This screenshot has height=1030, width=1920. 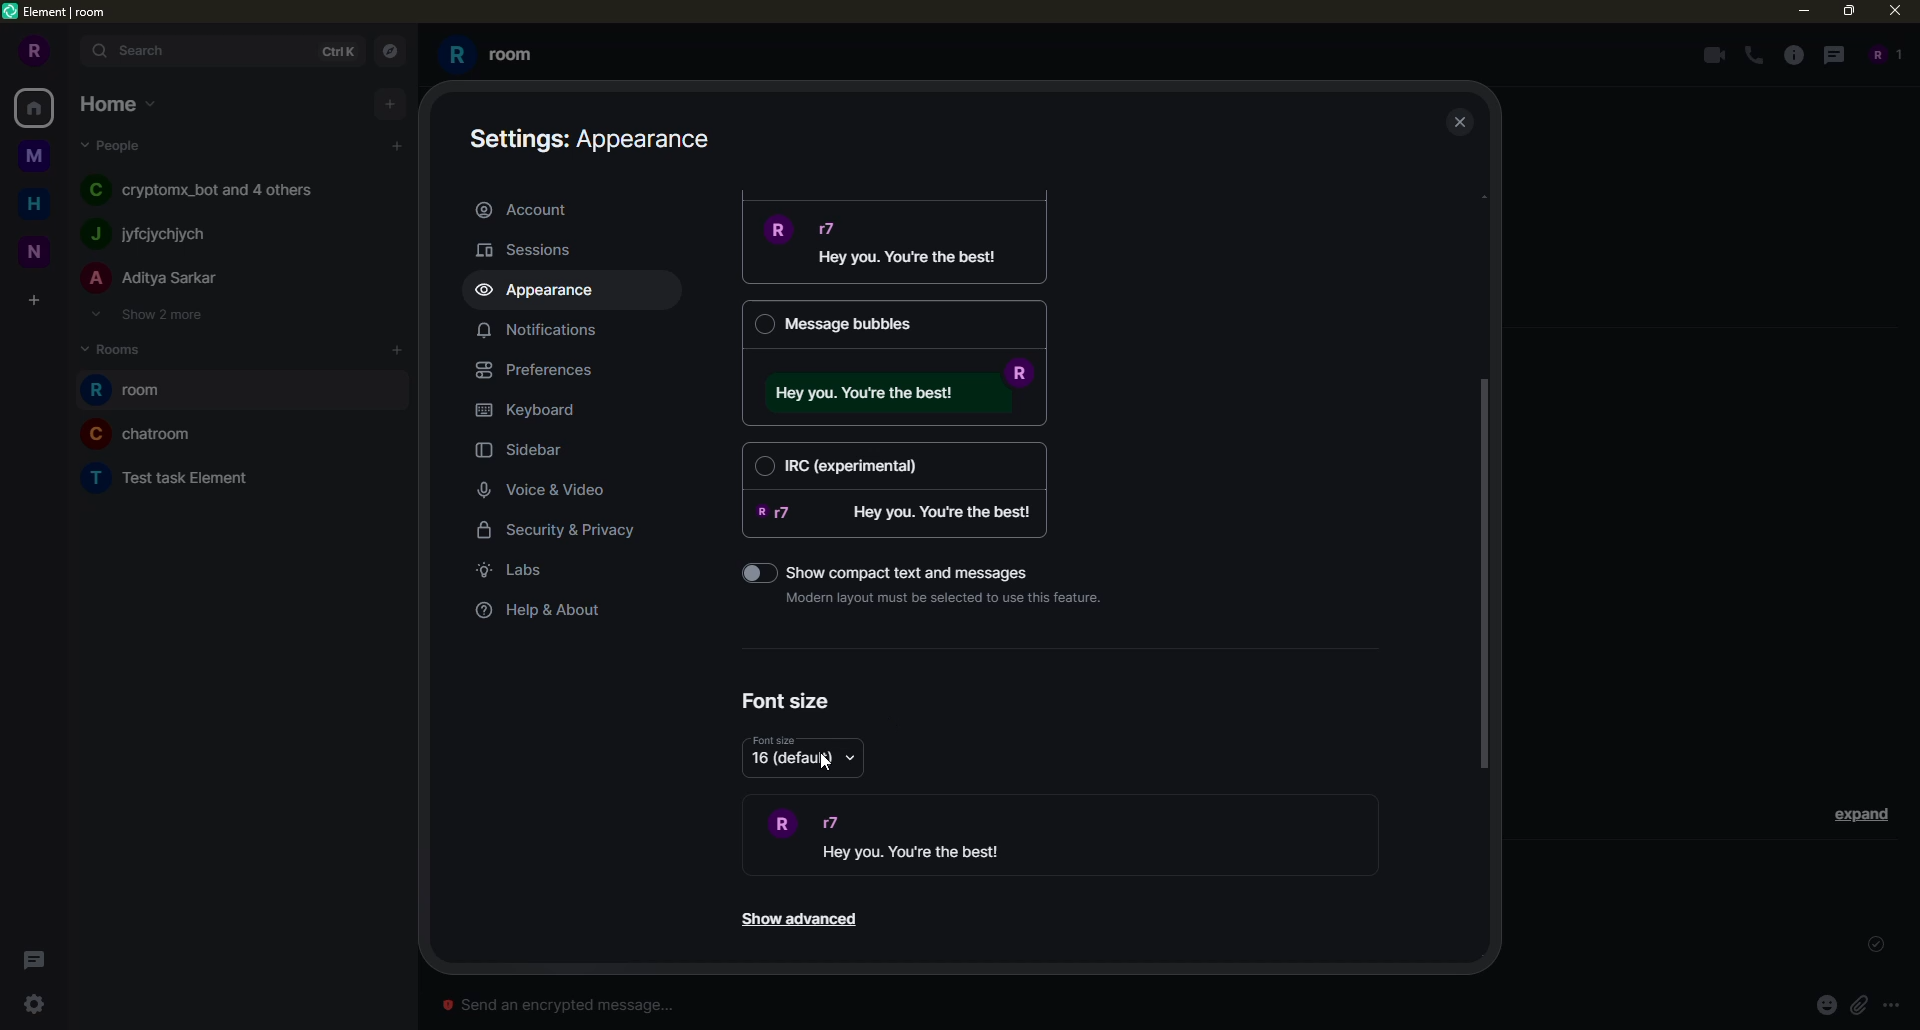 I want to click on account, so click(x=528, y=208).